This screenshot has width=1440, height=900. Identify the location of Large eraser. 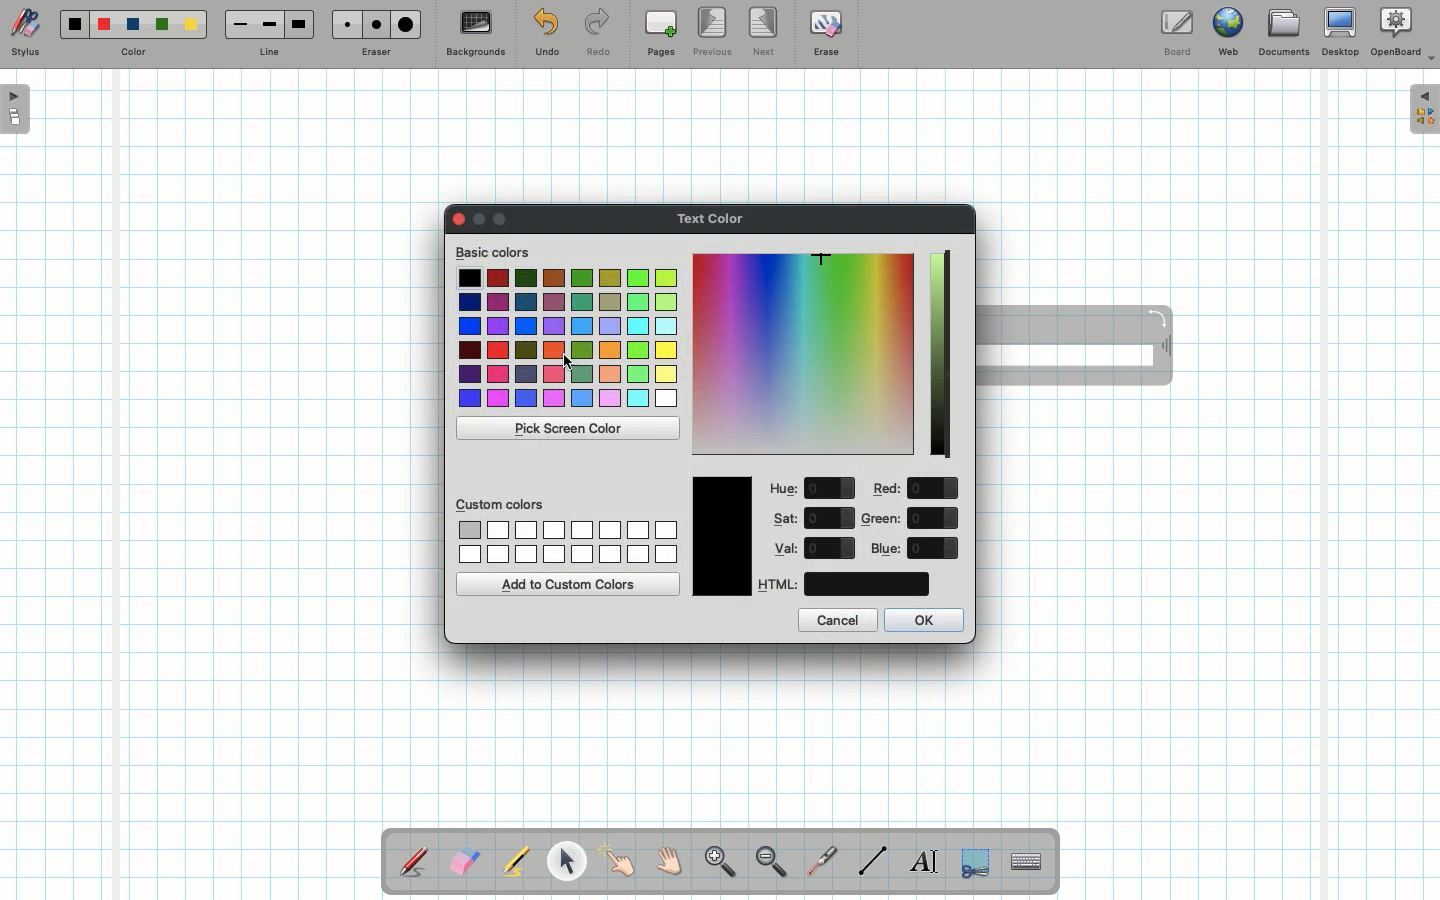
(406, 24).